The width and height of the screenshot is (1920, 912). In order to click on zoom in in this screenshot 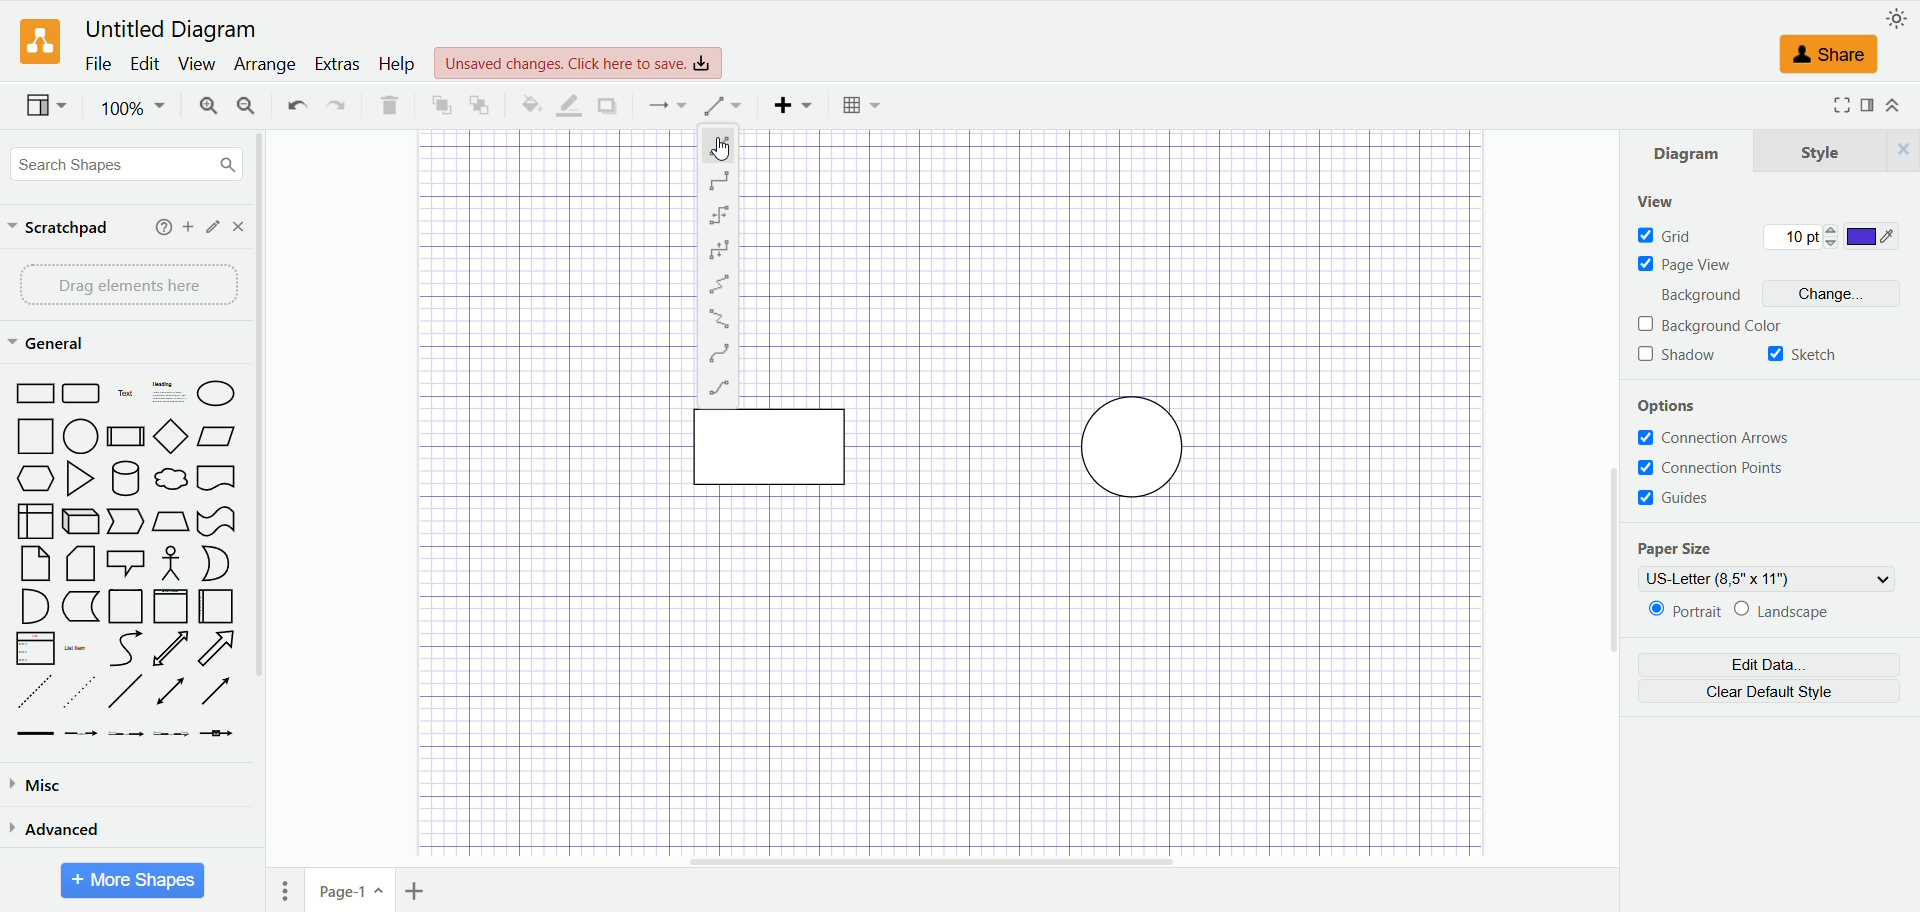, I will do `click(208, 106)`.